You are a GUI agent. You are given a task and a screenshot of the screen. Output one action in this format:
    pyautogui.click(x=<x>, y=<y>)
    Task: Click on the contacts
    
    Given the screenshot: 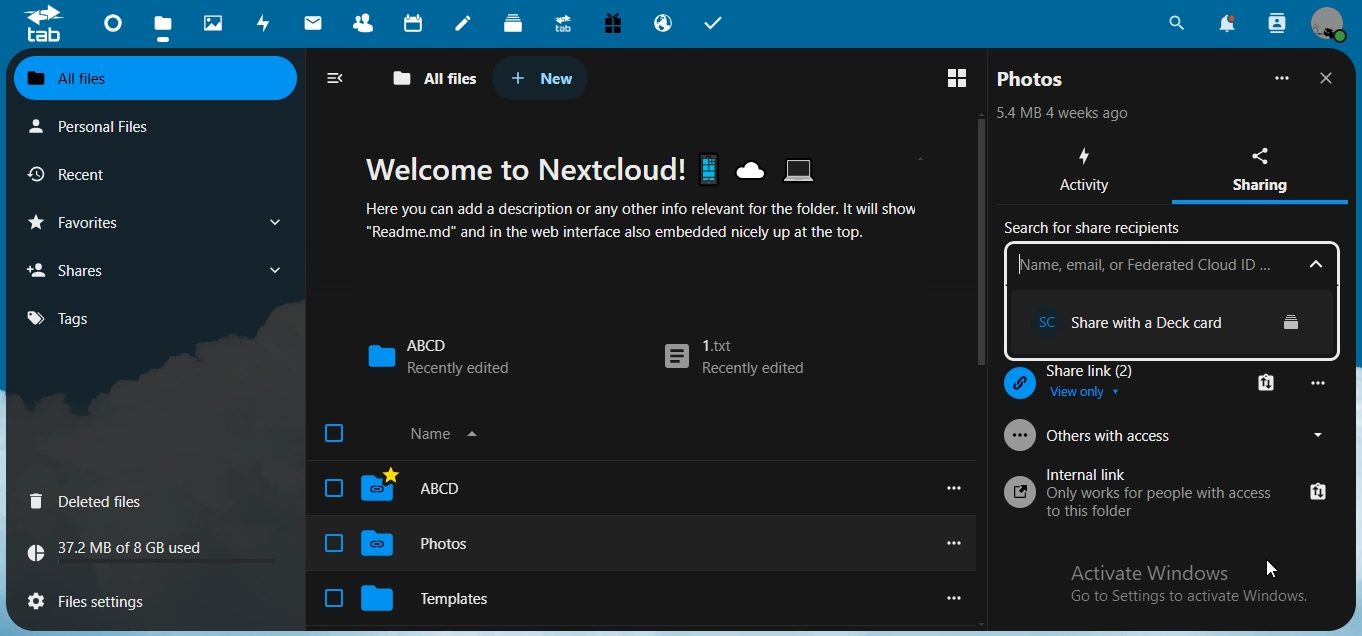 What is the action you would take?
    pyautogui.click(x=369, y=25)
    